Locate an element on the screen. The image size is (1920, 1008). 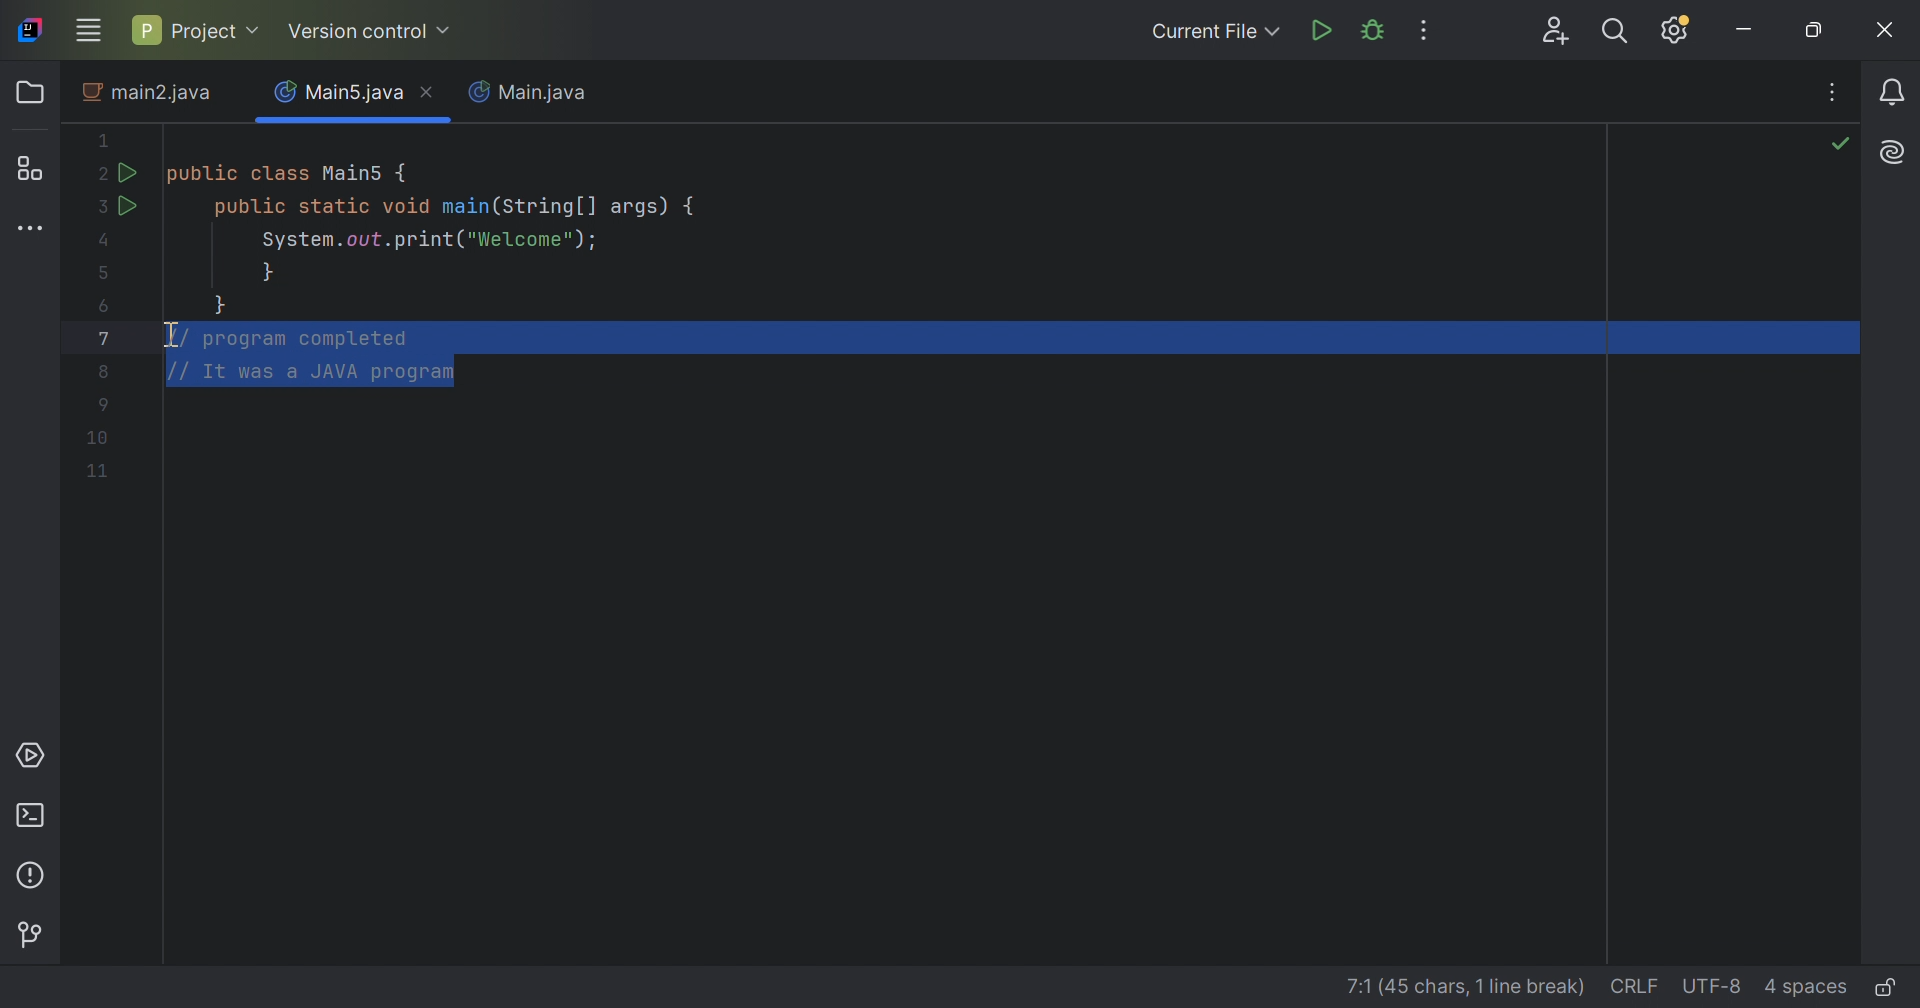
Main.java is located at coordinates (534, 94).